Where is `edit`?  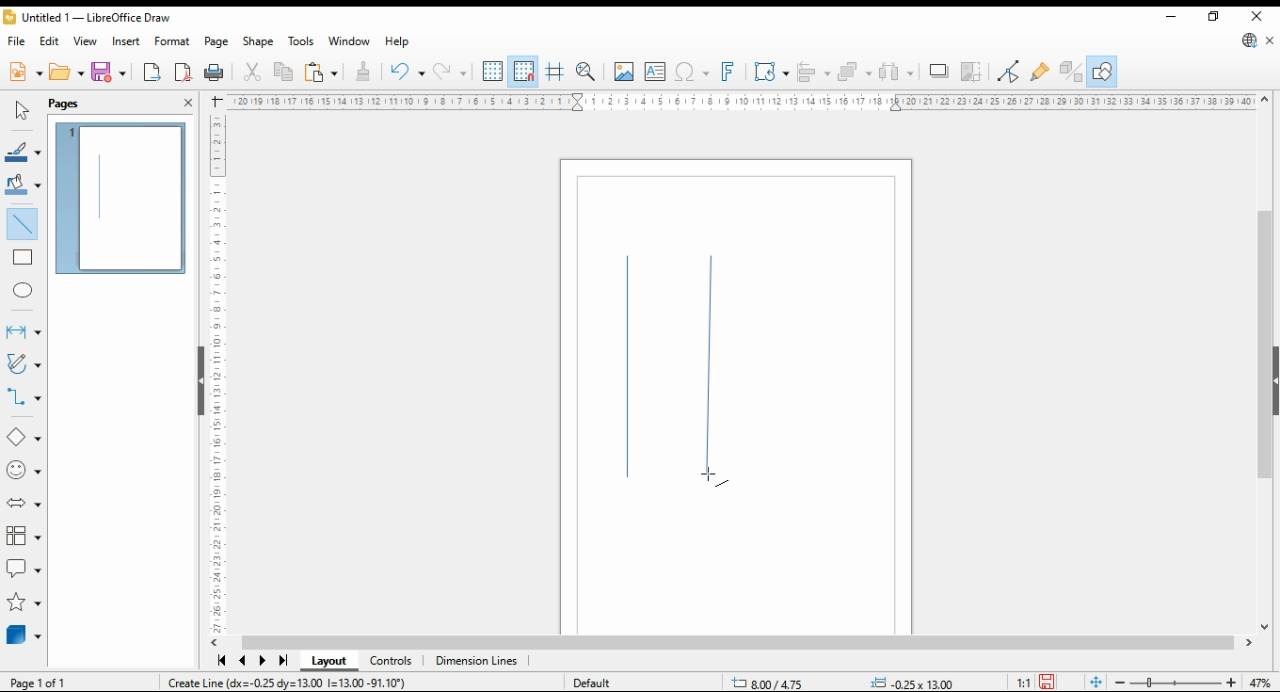
edit is located at coordinates (50, 40).